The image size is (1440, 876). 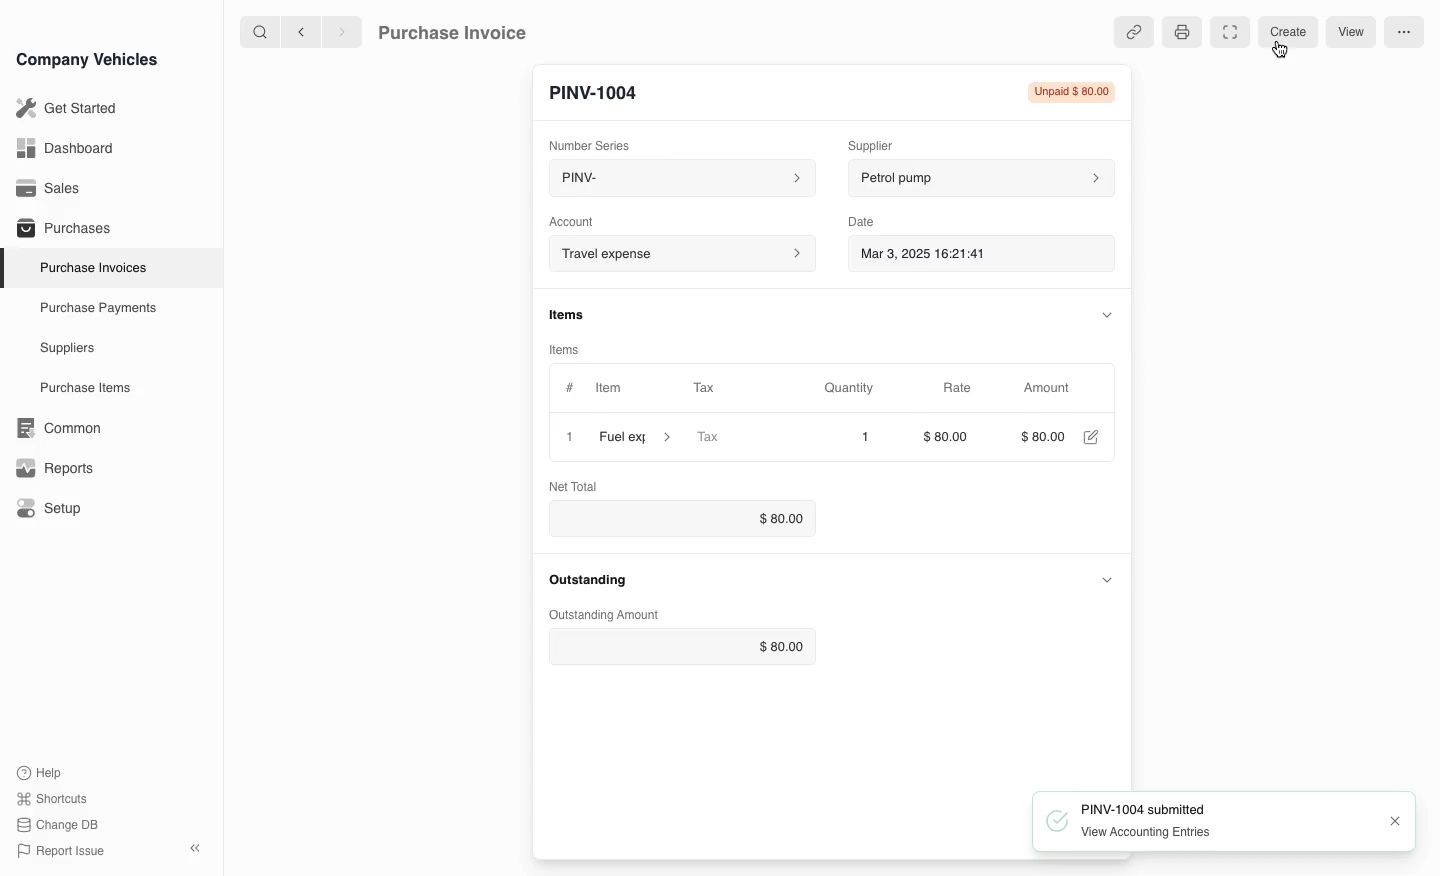 I want to click on Suppliers, so click(x=66, y=349).